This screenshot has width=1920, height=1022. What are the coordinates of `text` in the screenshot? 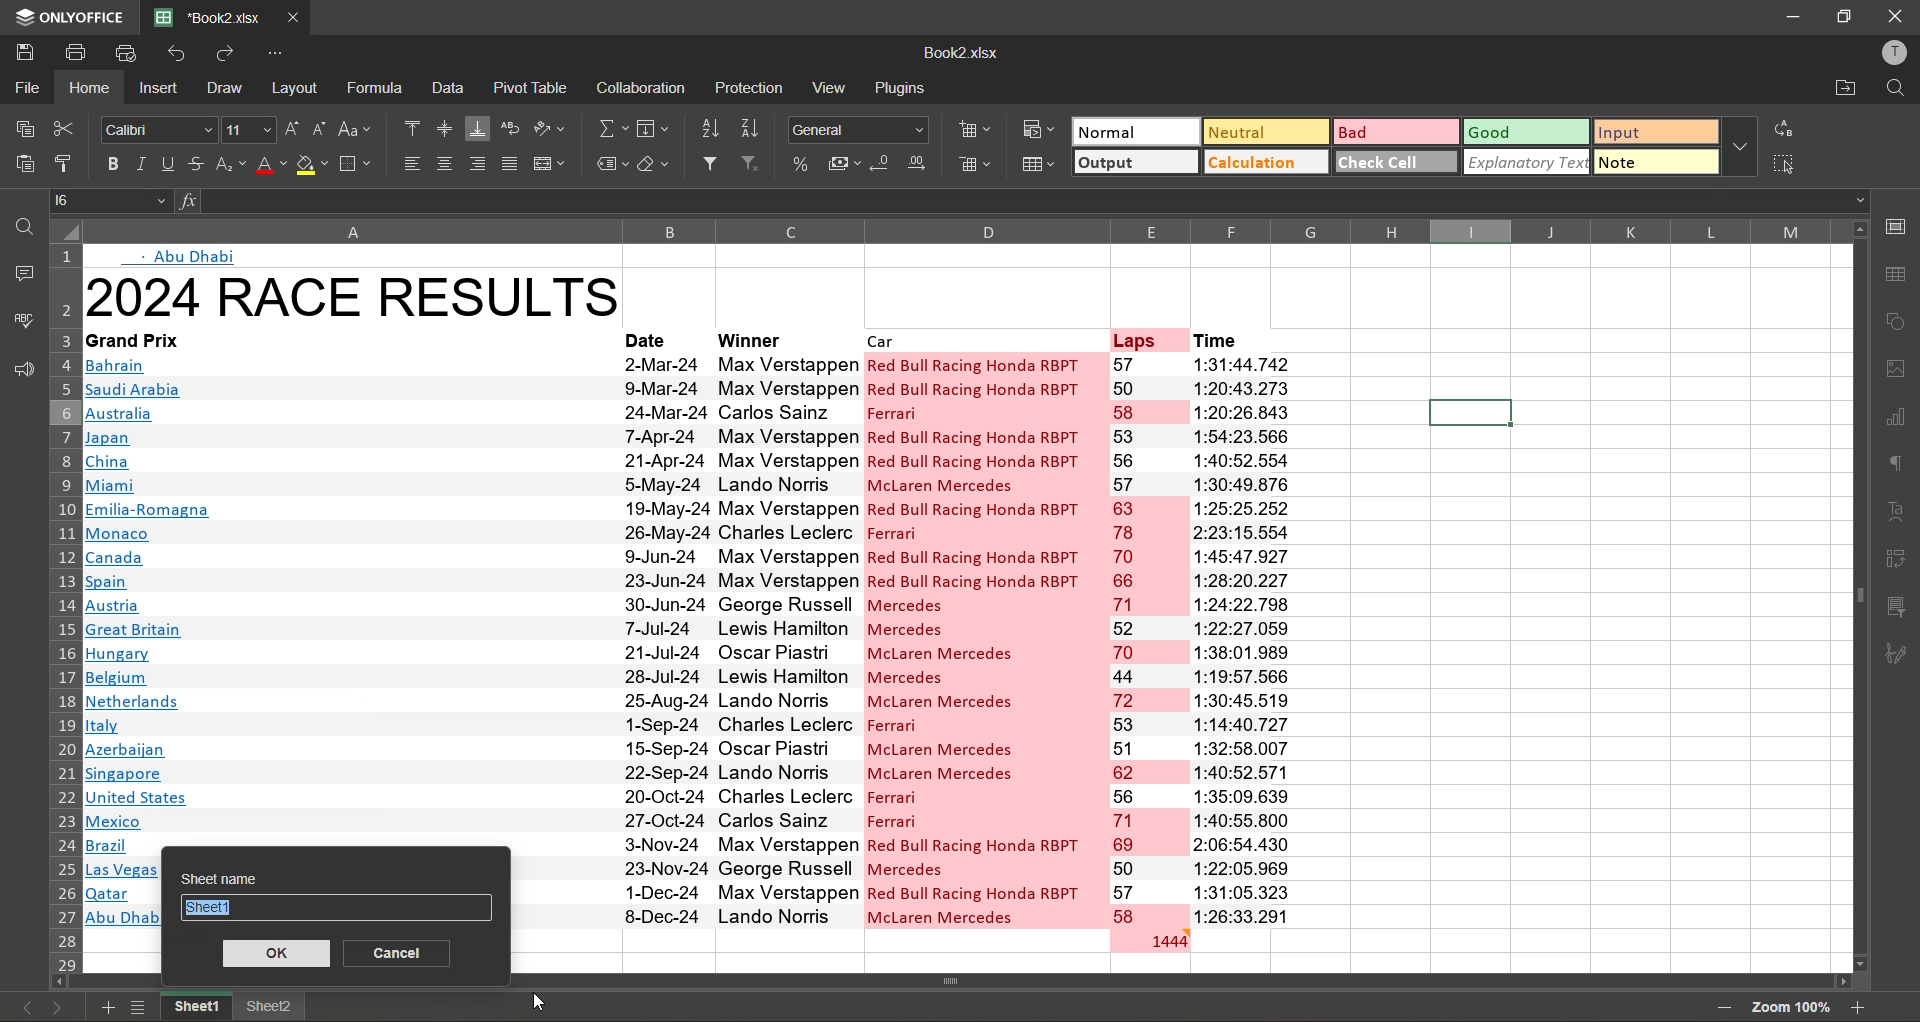 It's located at (1900, 515).